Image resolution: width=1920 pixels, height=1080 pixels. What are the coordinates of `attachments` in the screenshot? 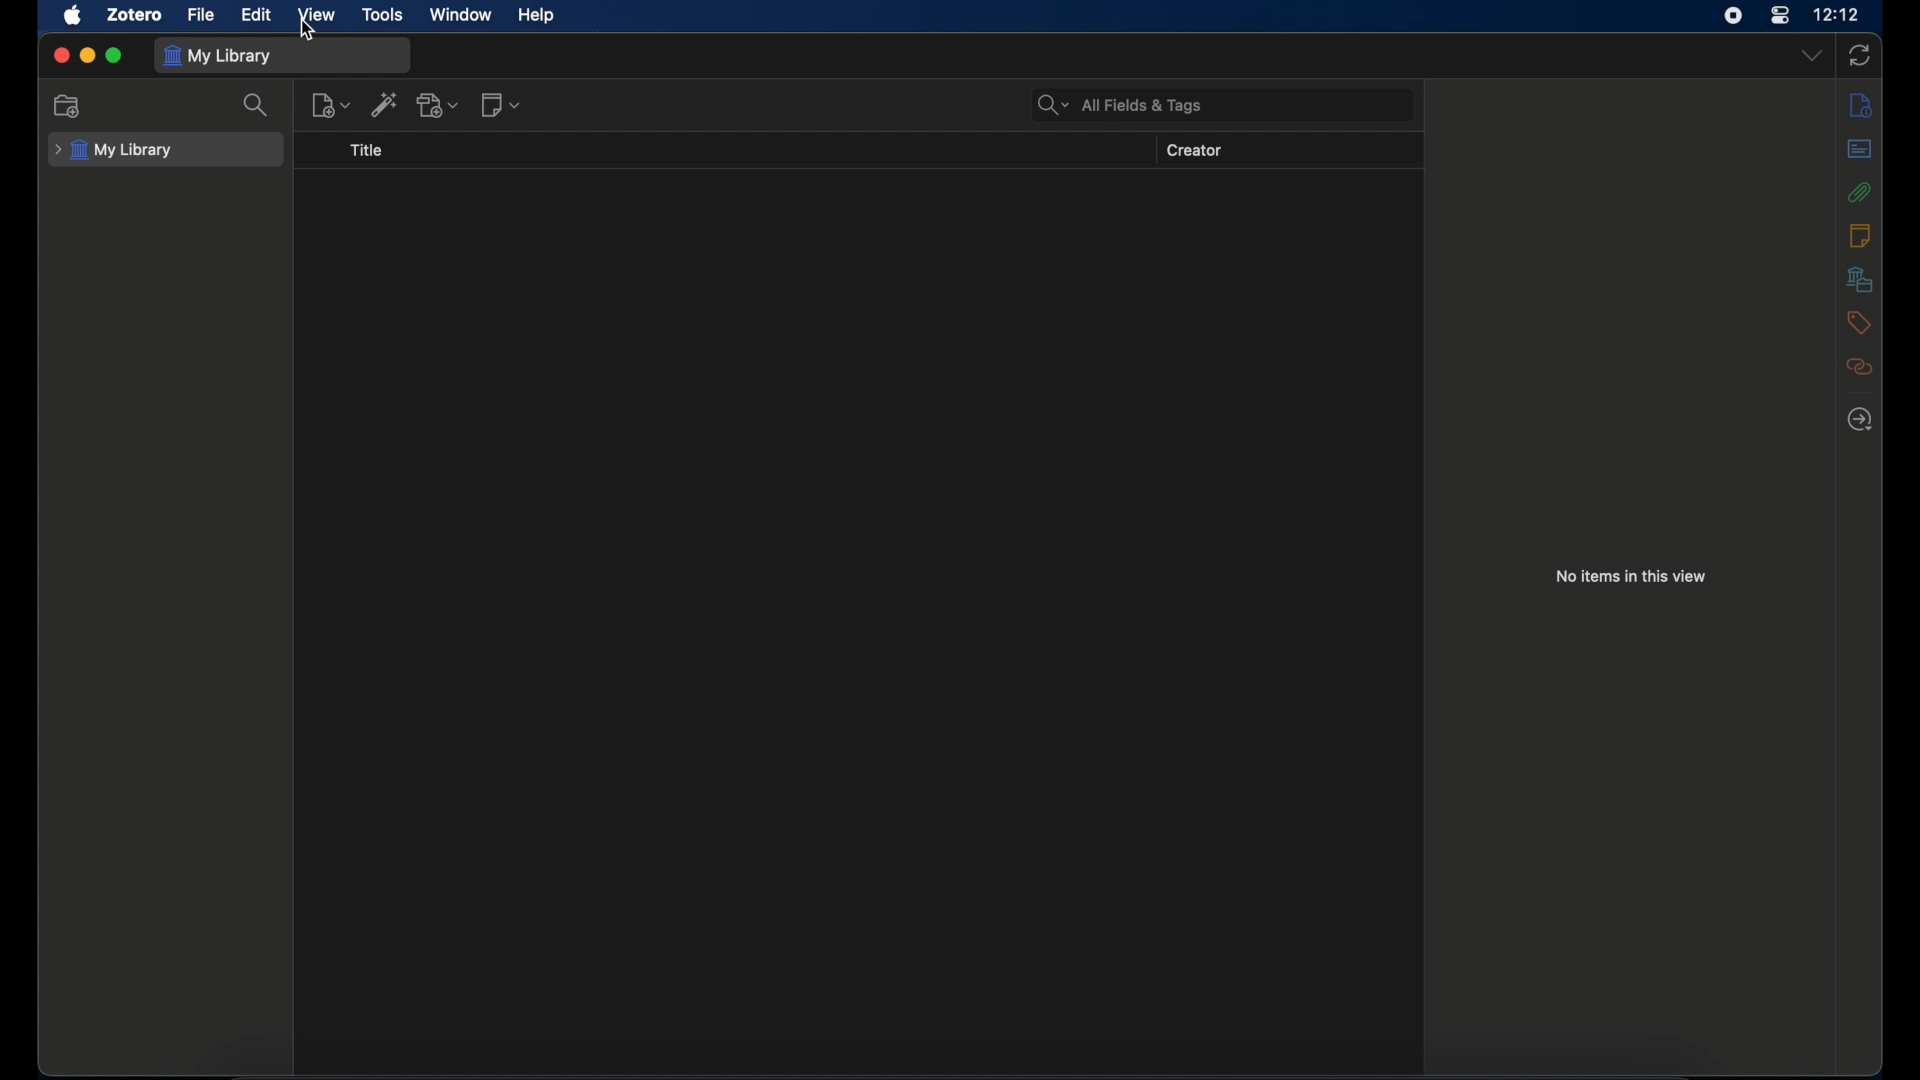 It's located at (1860, 192).